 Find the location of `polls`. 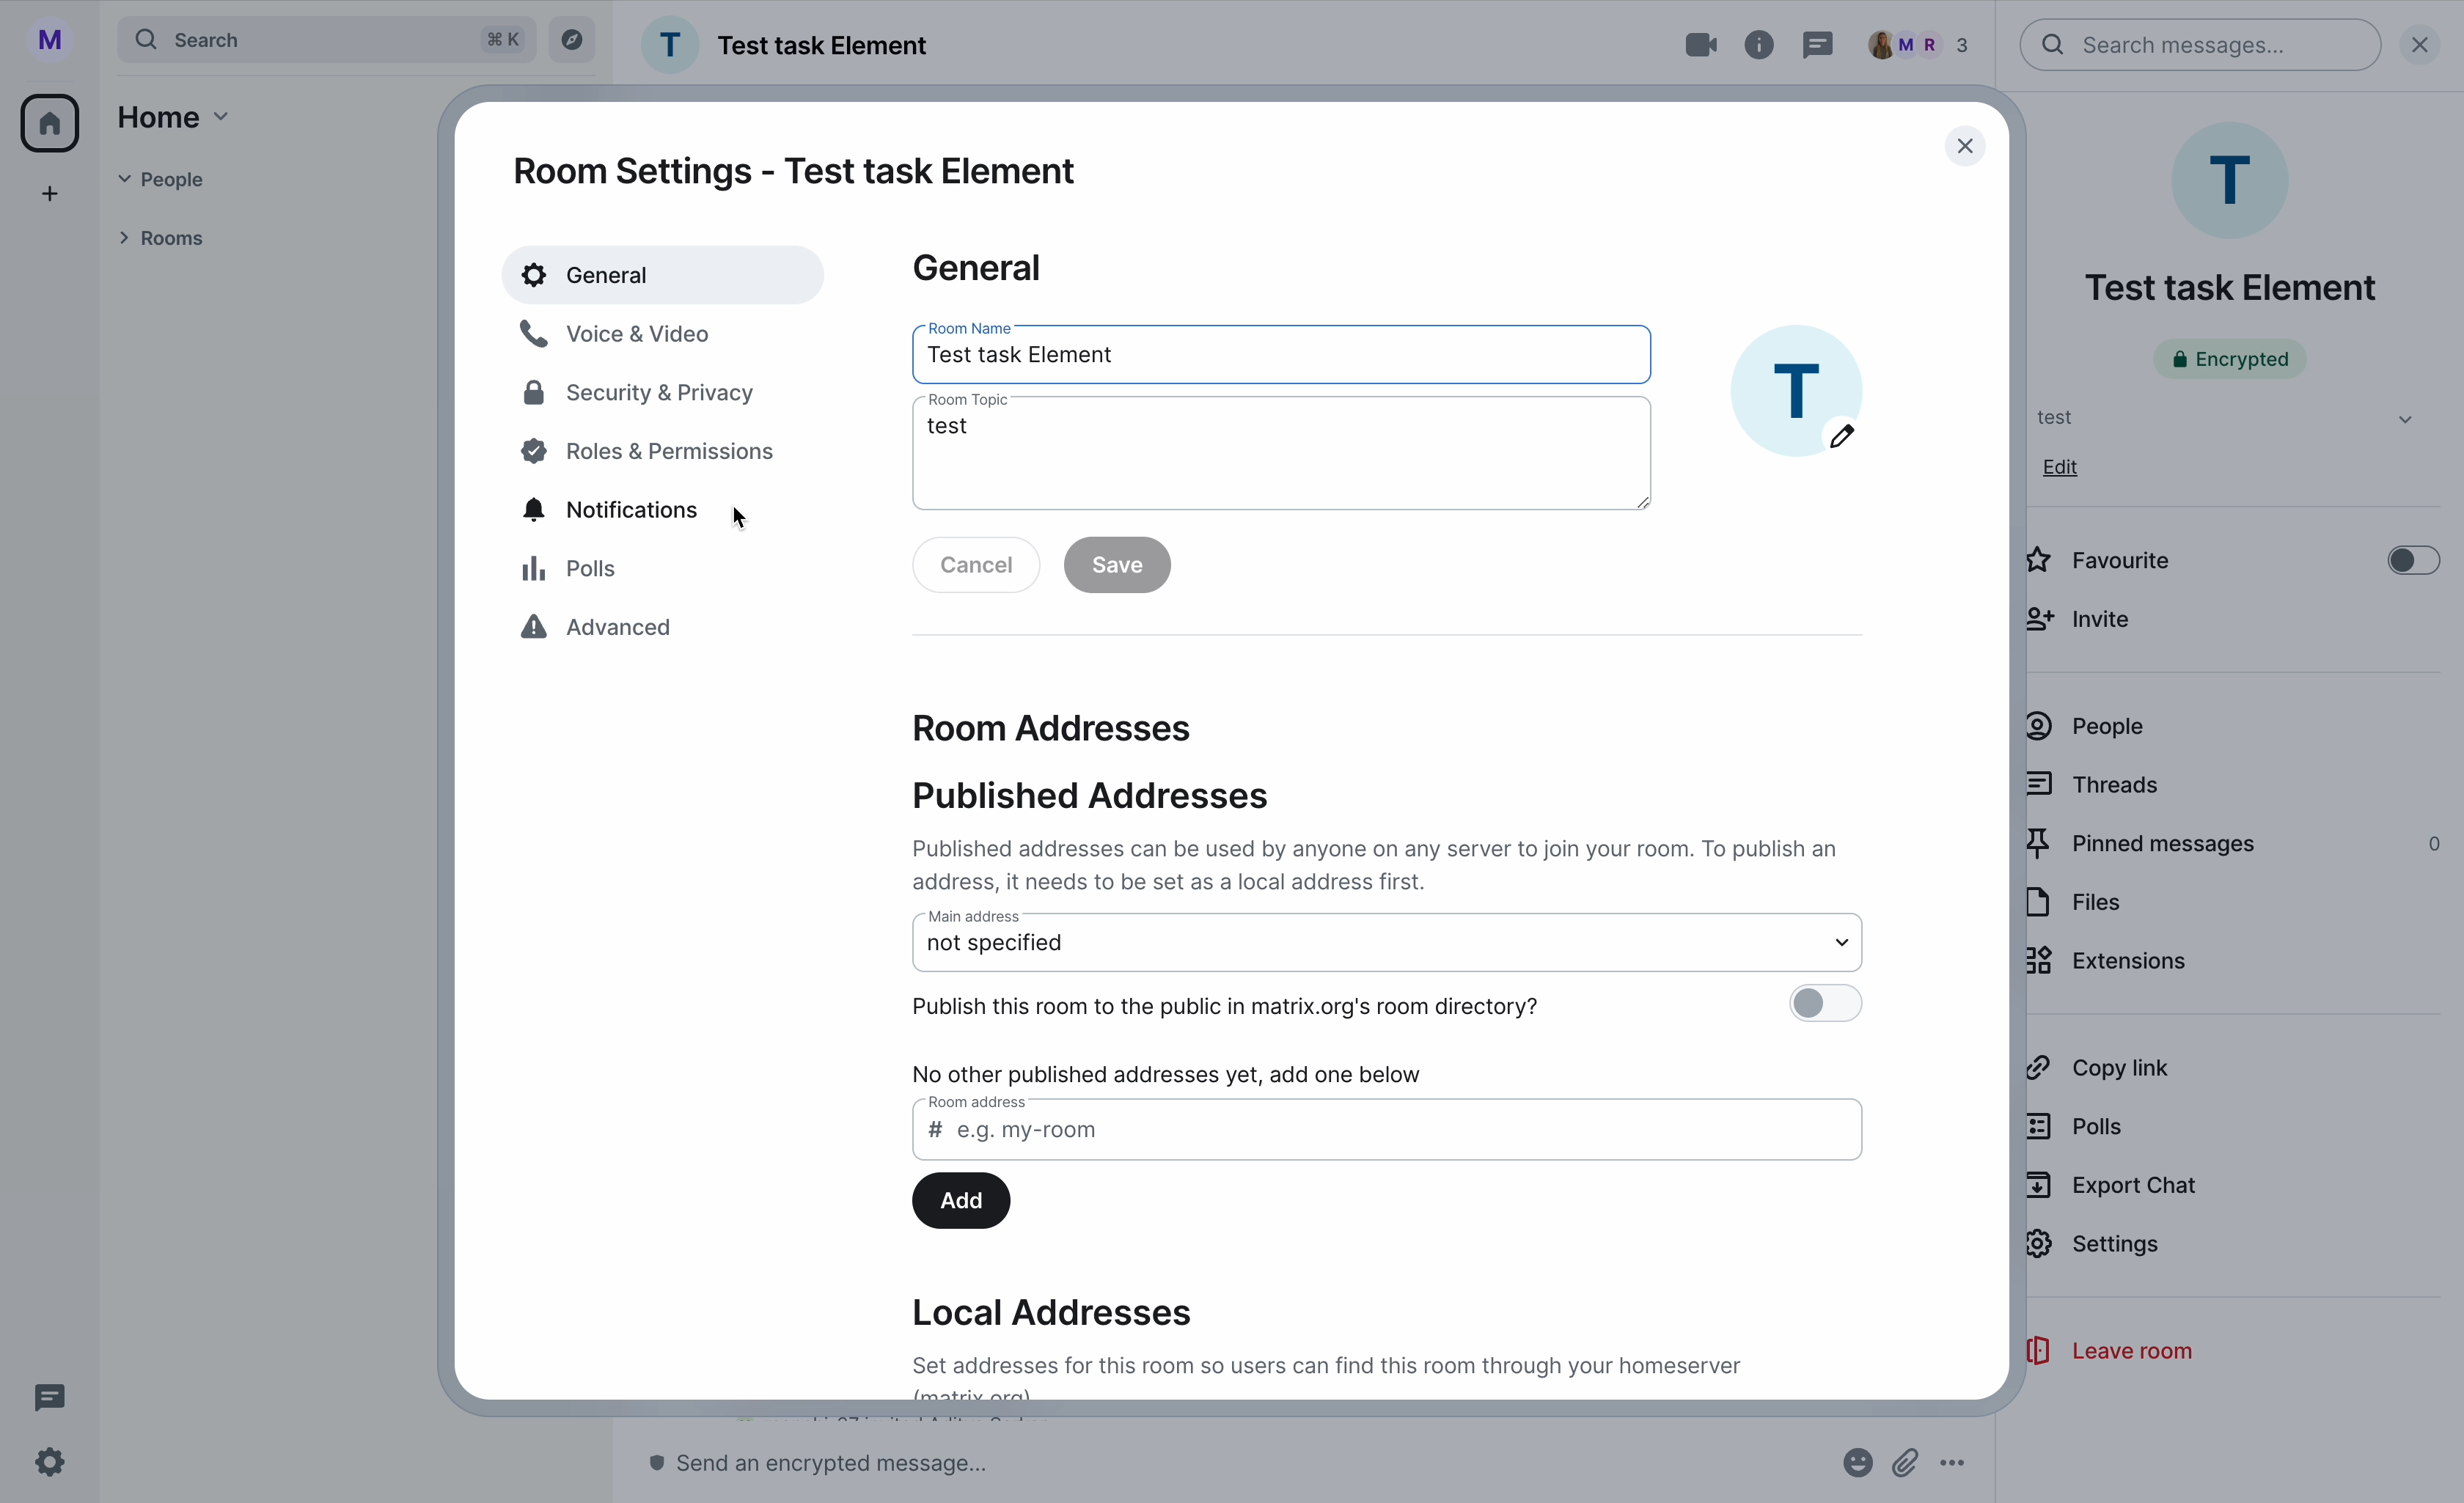

polls is located at coordinates (577, 571).